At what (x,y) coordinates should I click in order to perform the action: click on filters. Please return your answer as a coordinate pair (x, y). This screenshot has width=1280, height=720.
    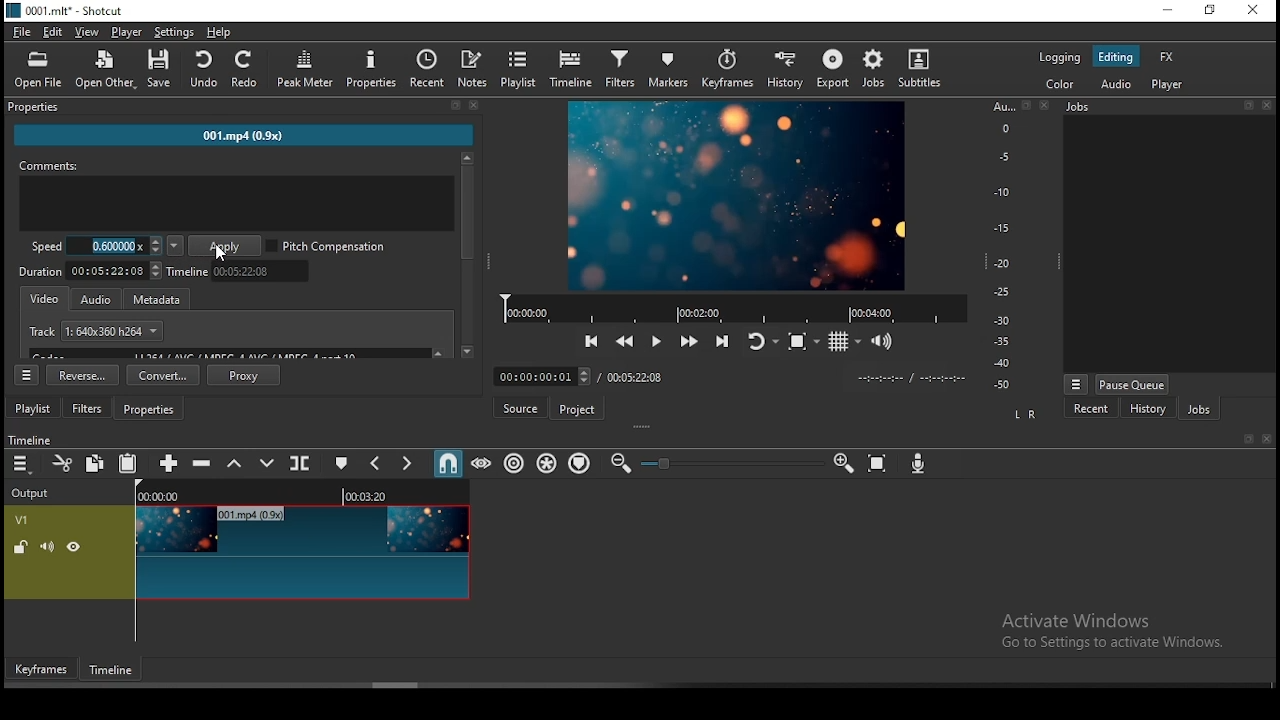
    Looking at the image, I should click on (87, 407).